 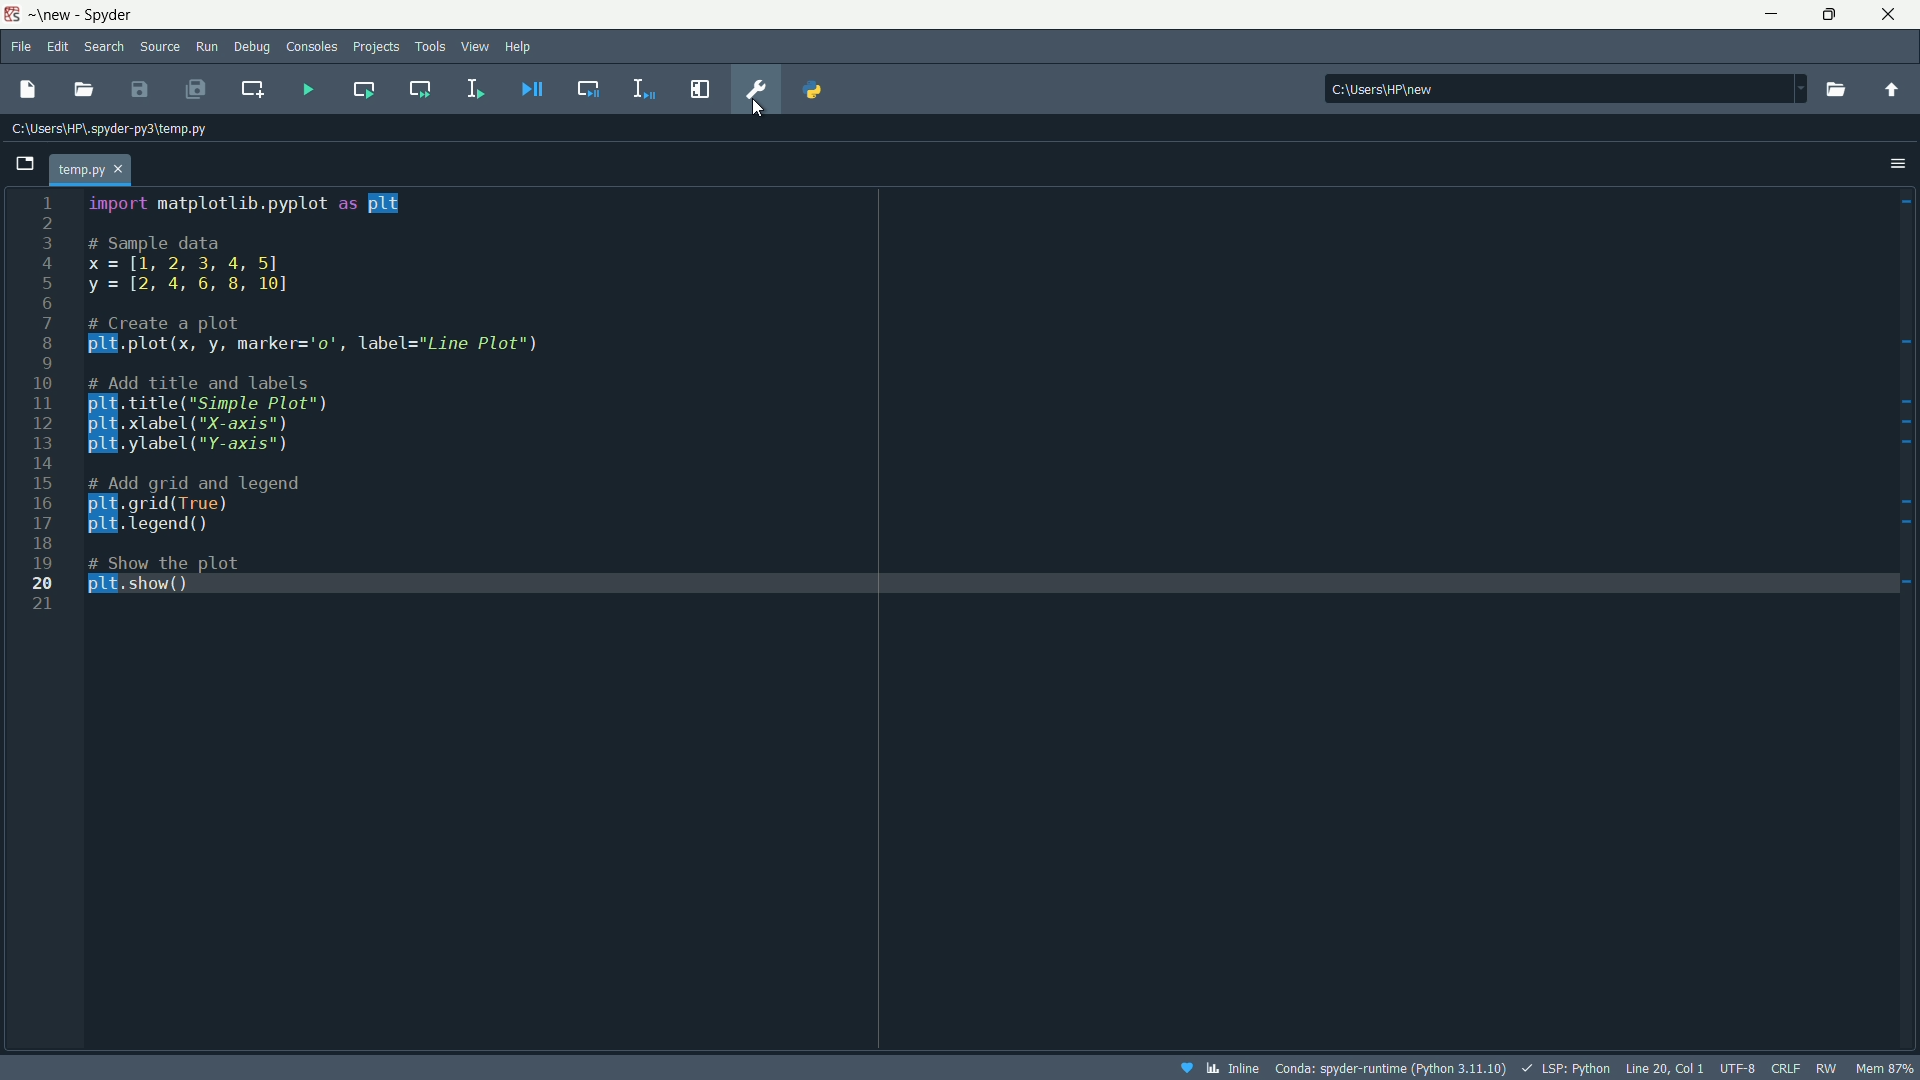 What do you see at coordinates (91, 15) in the screenshot?
I see `~\new - Spyder` at bounding box center [91, 15].